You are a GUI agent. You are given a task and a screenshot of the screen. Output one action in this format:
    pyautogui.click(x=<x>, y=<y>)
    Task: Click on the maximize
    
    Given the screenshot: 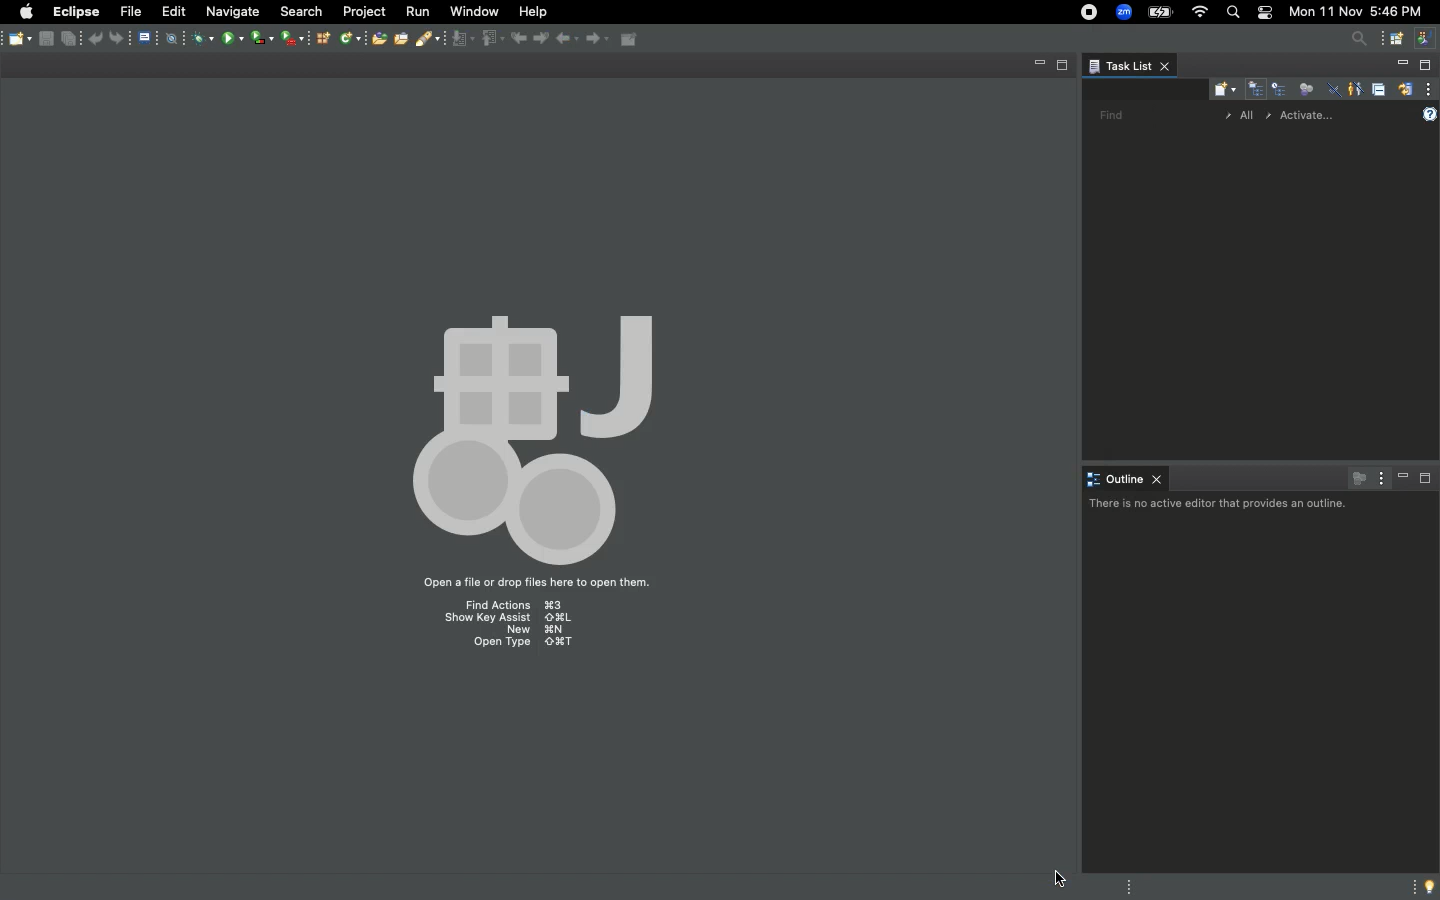 What is the action you would take?
    pyautogui.click(x=445, y=40)
    